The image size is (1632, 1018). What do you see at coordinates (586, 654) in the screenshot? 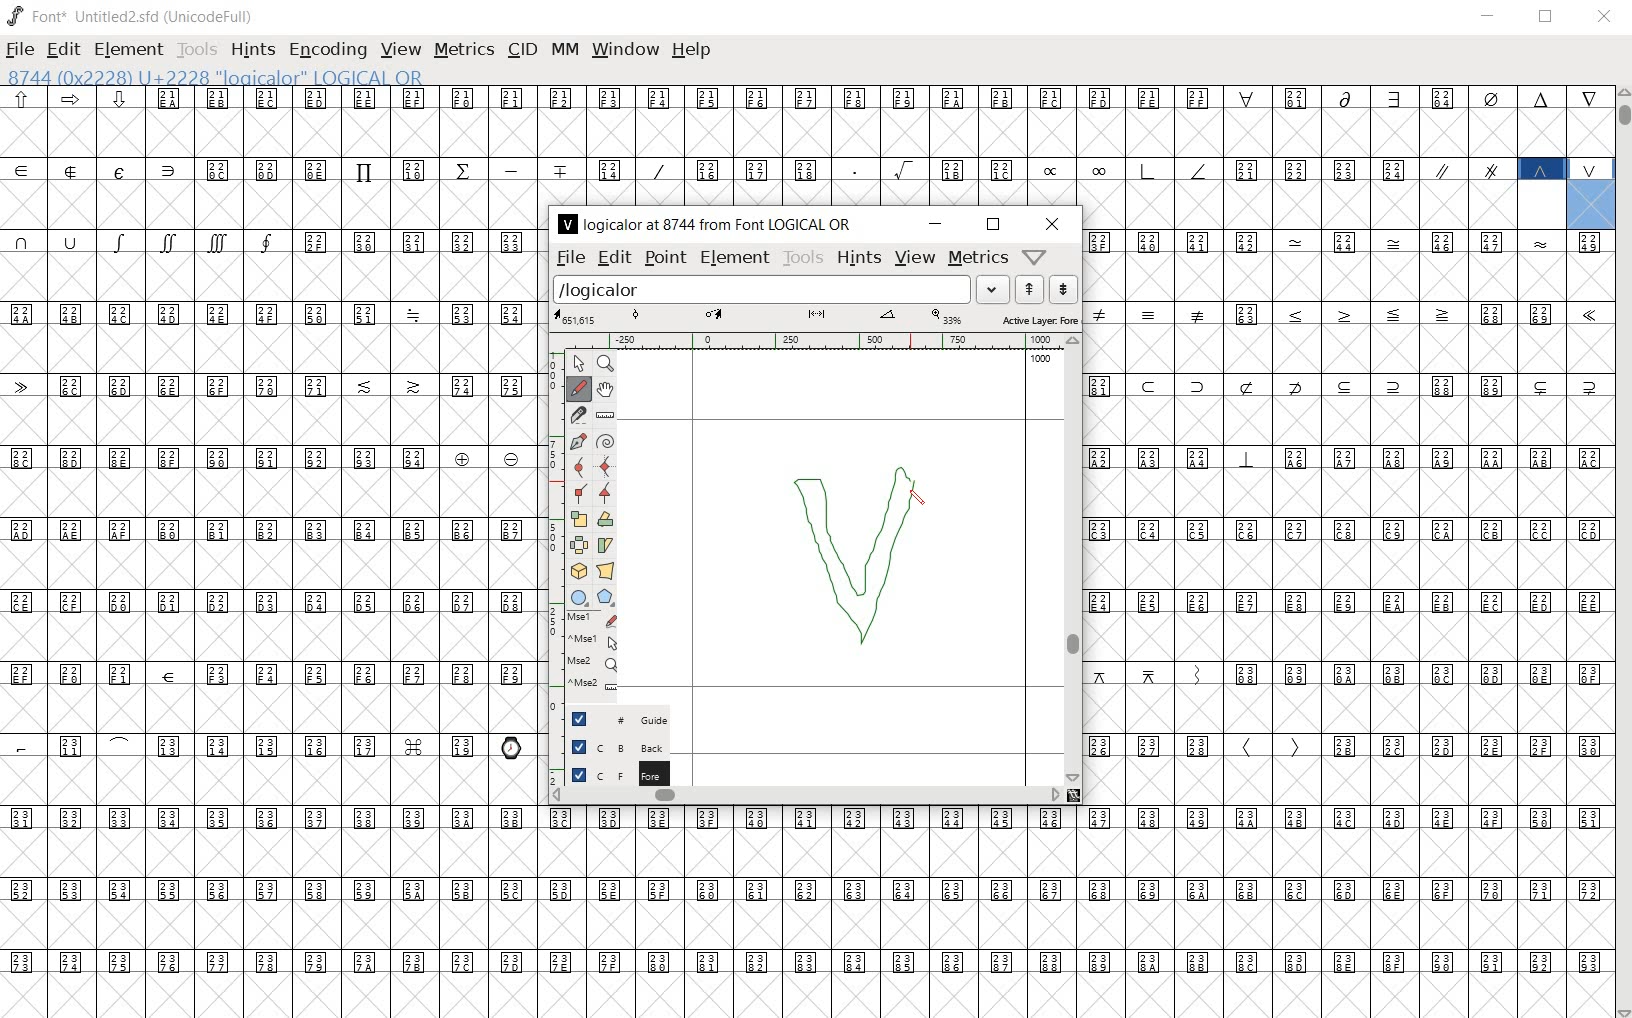
I see `mse1 mse1 mse2 mse2` at bounding box center [586, 654].